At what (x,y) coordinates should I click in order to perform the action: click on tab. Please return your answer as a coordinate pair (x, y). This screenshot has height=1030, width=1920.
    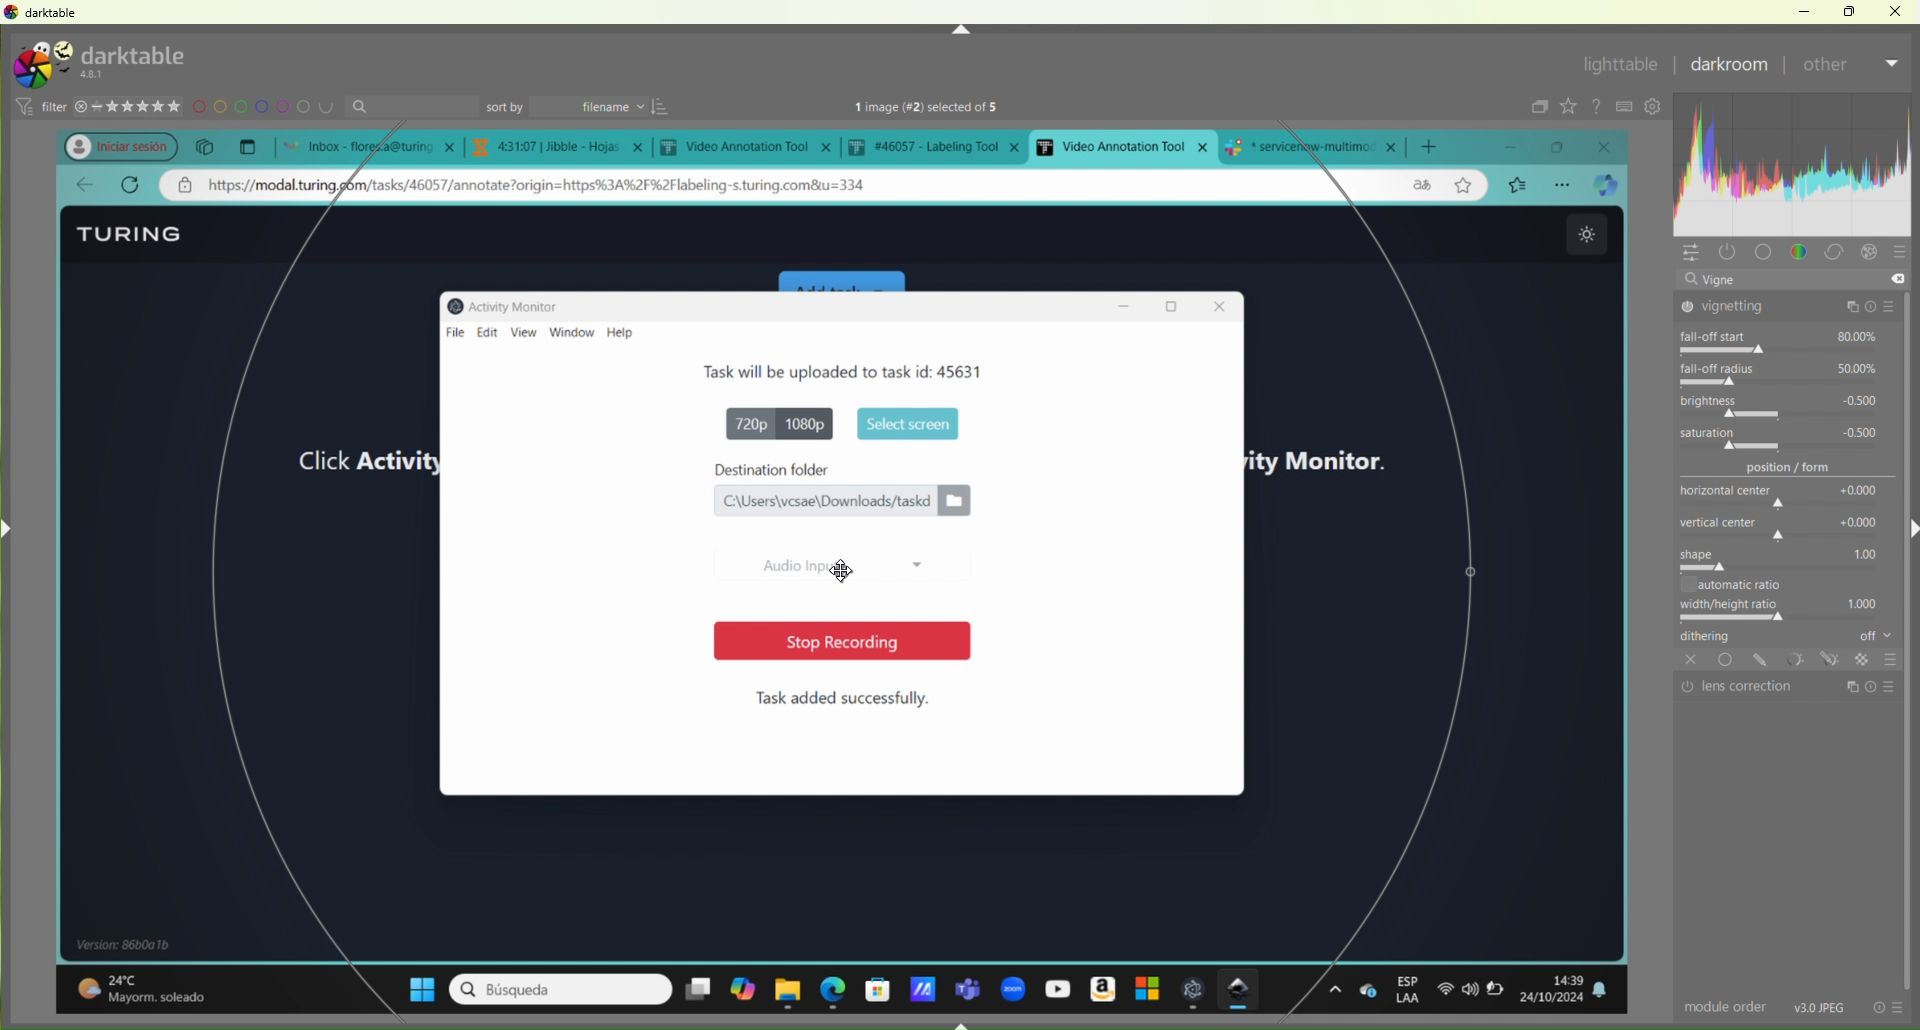
    Looking at the image, I should click on (563, 147).